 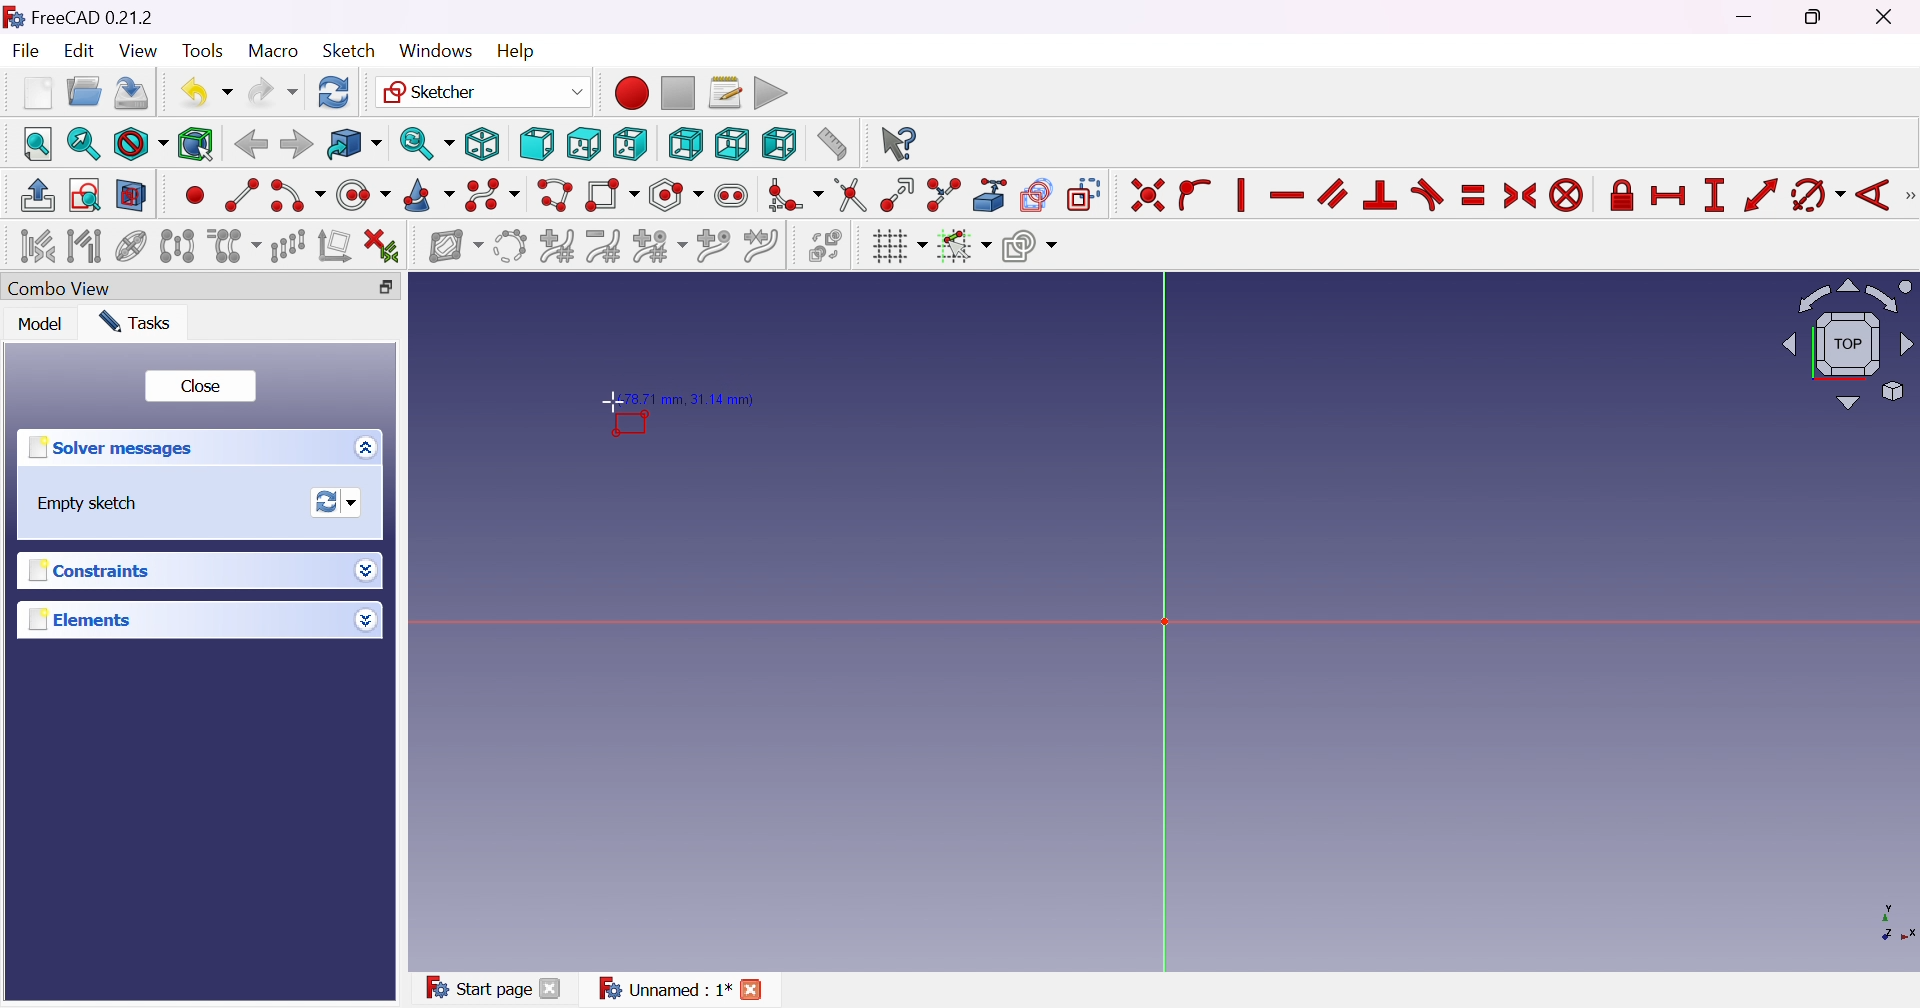 I want to click on Create external geometry, so click(x=990, y=195).